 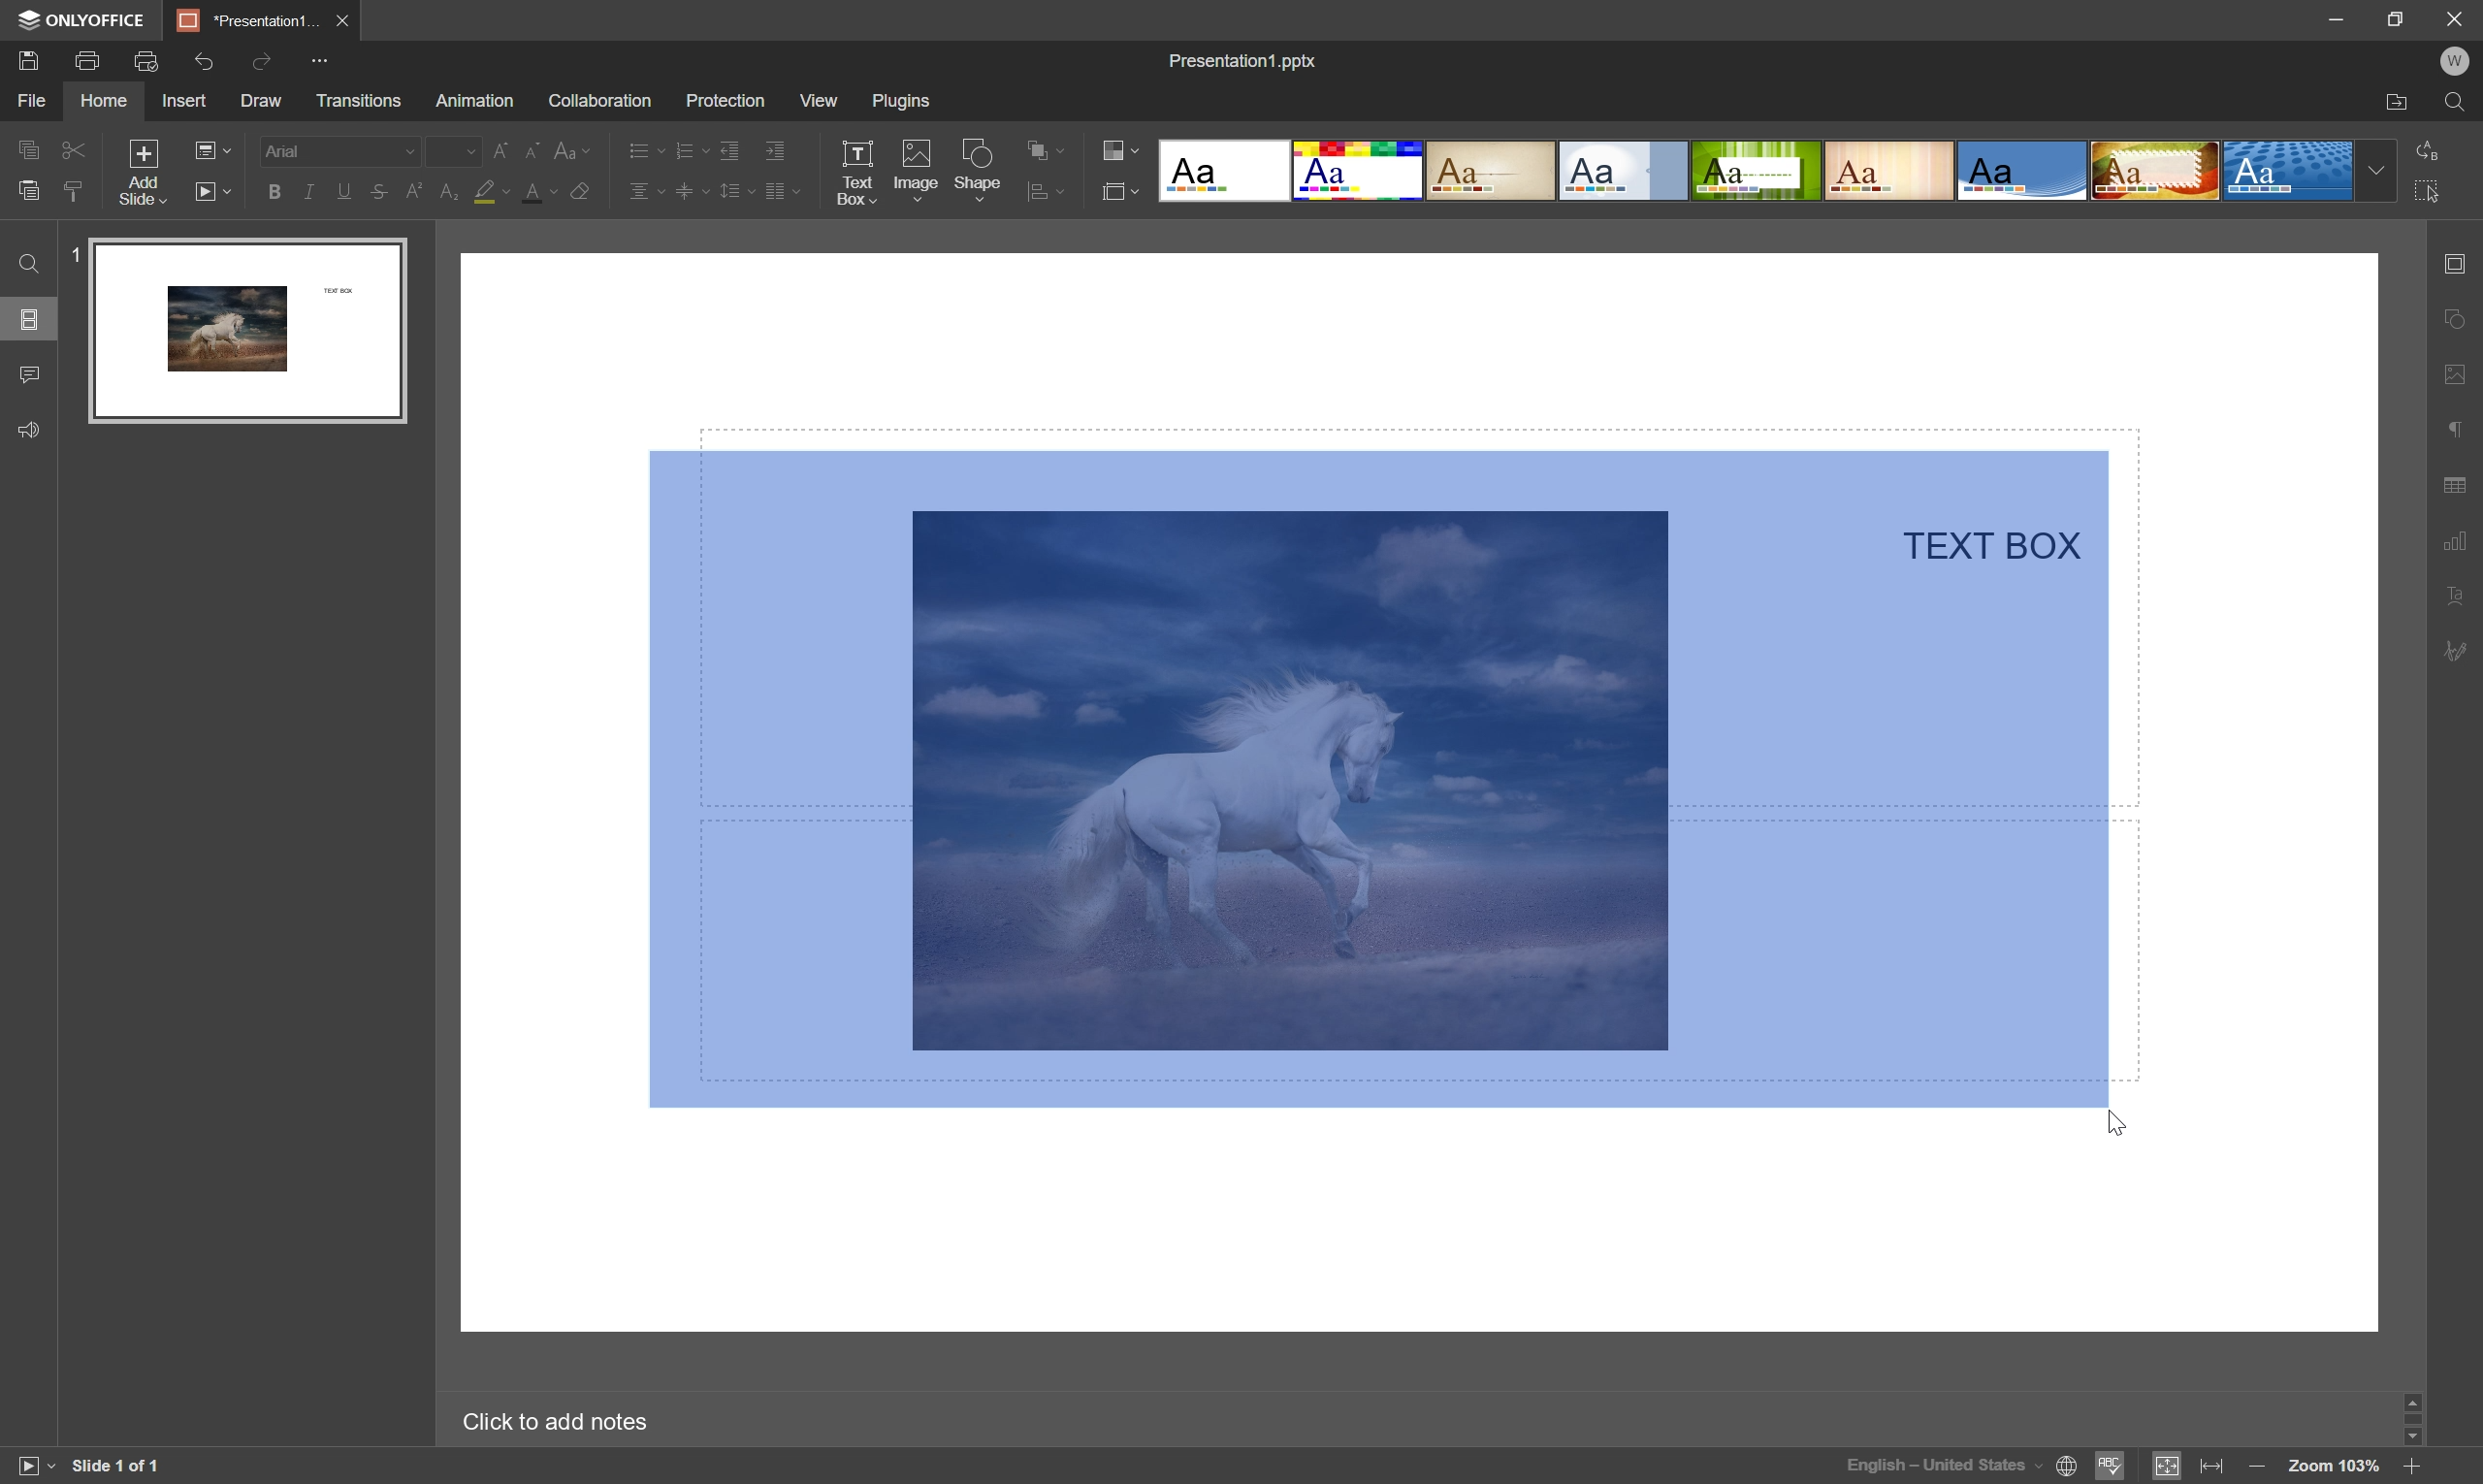 I want to click on view, so click(x=816, y=100).